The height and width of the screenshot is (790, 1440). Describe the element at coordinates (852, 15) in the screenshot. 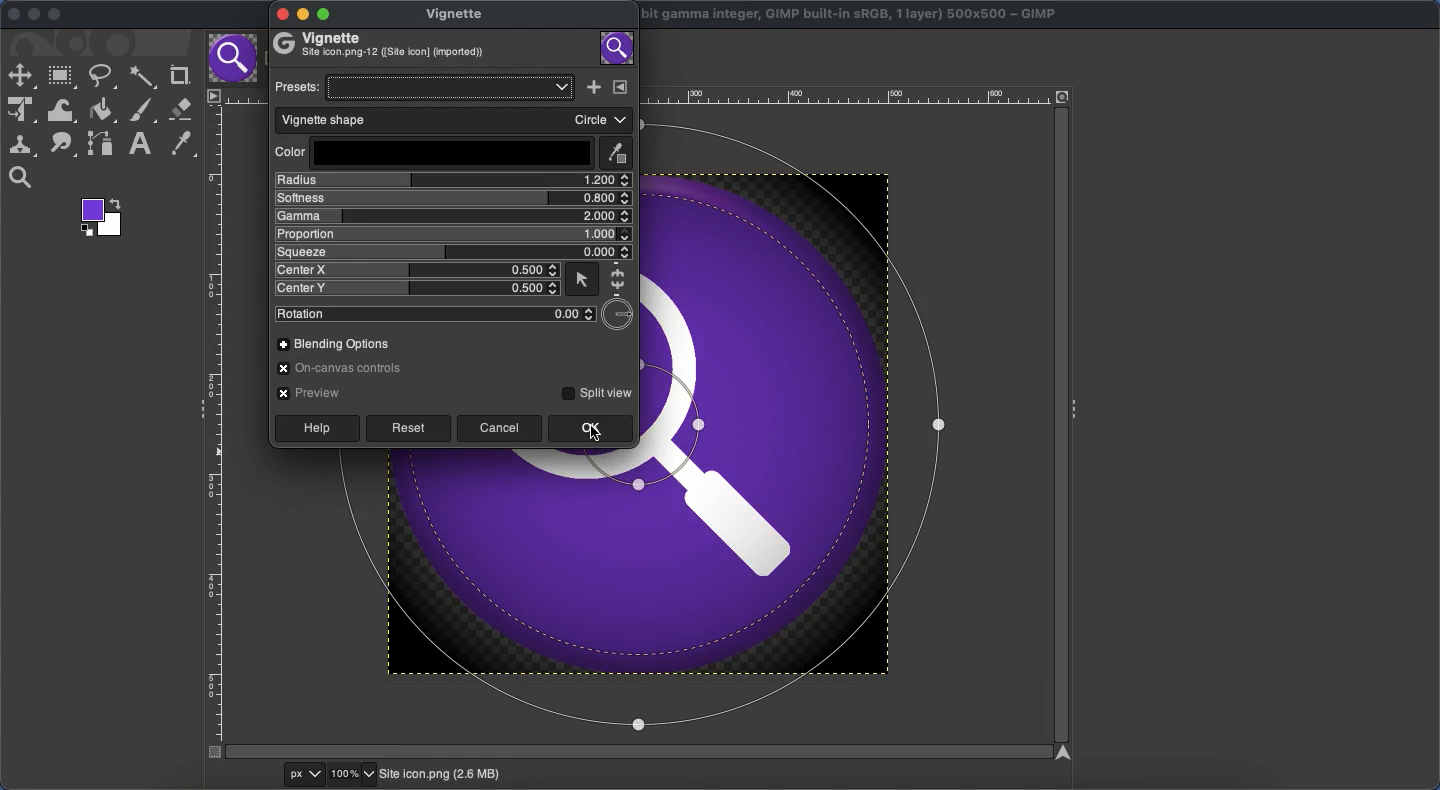

I see `Project GIMP` at that location.